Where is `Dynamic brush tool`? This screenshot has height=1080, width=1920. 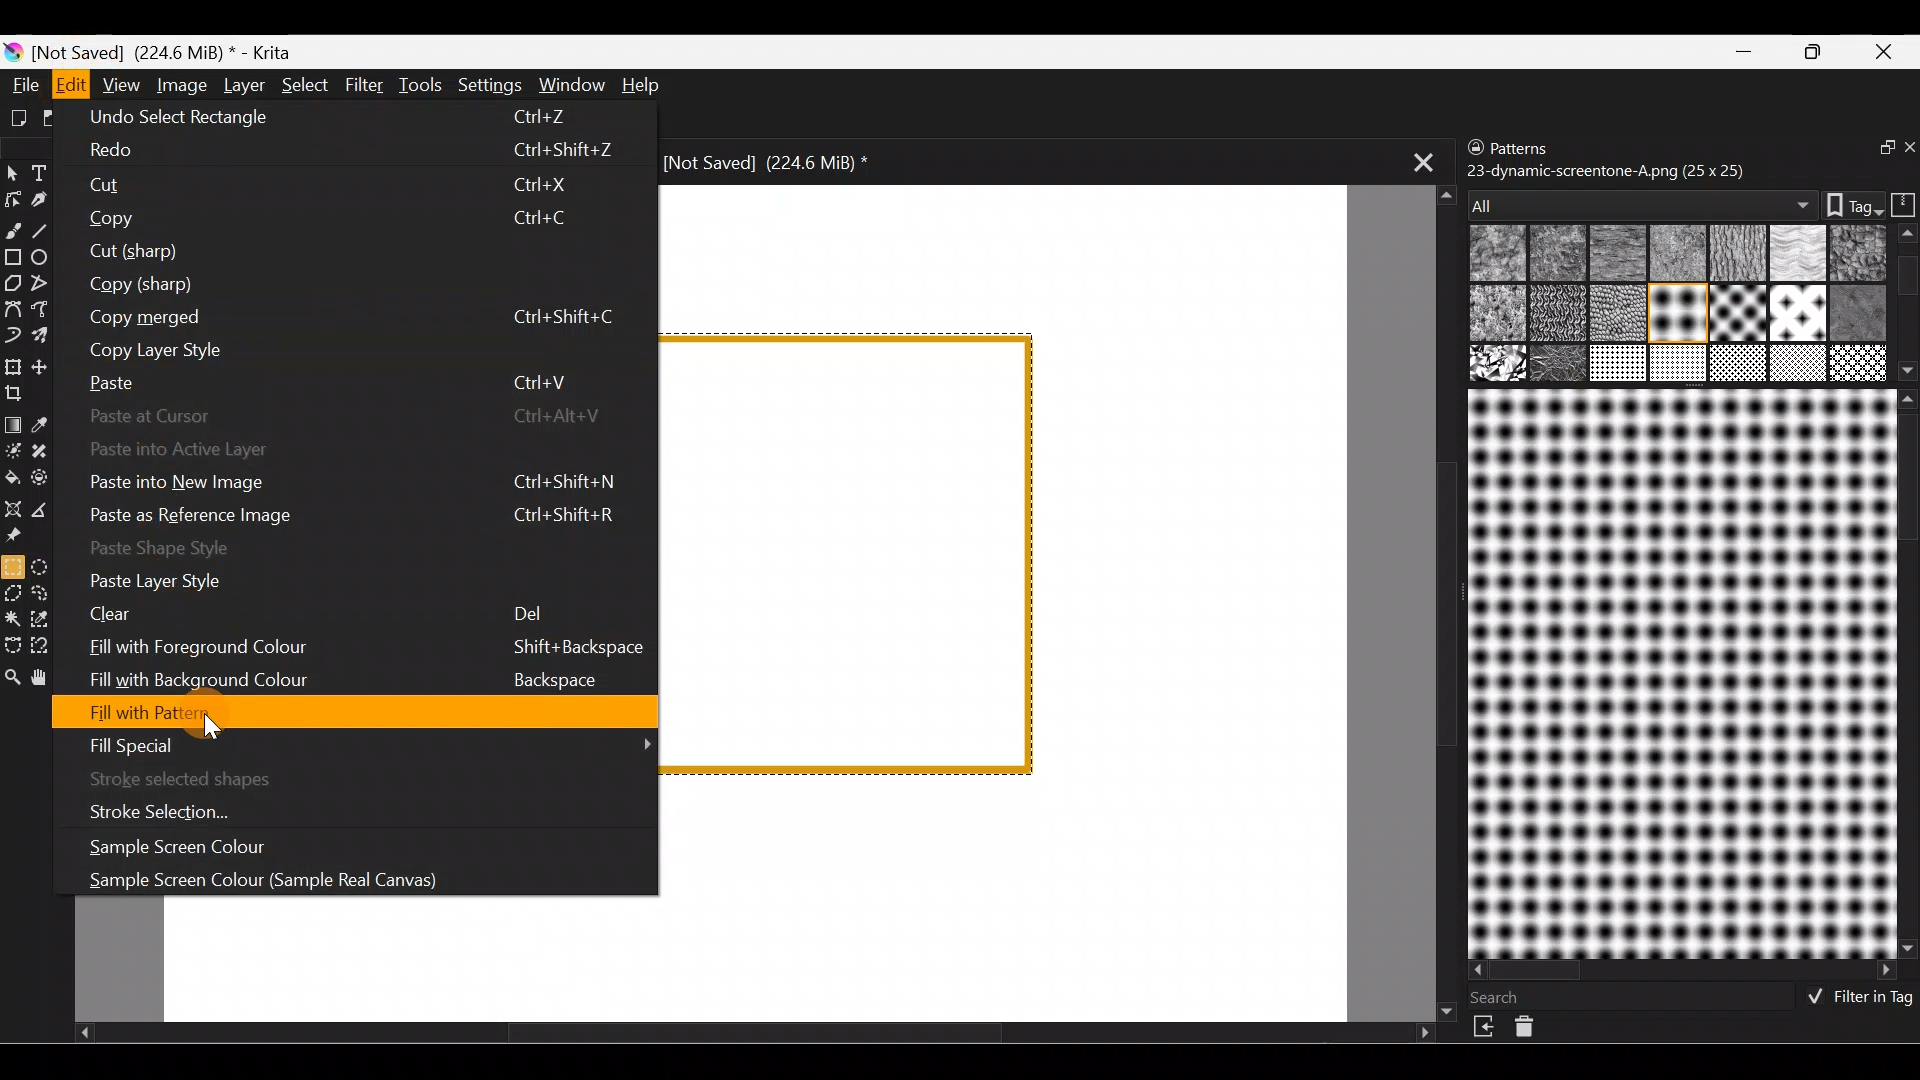 Dynamic brush tool is located at coordinates (13, 336).